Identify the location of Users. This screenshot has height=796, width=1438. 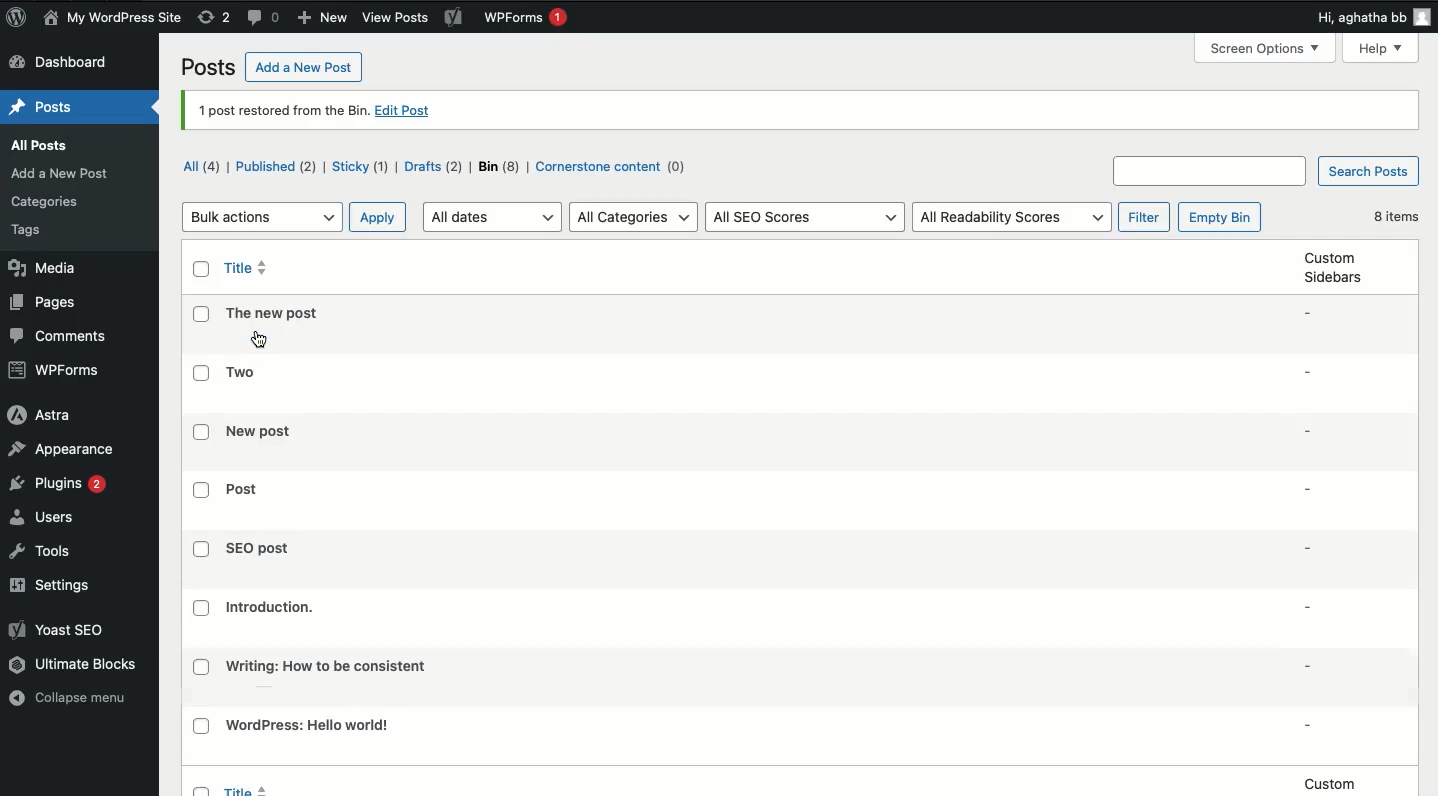
(44, 518).